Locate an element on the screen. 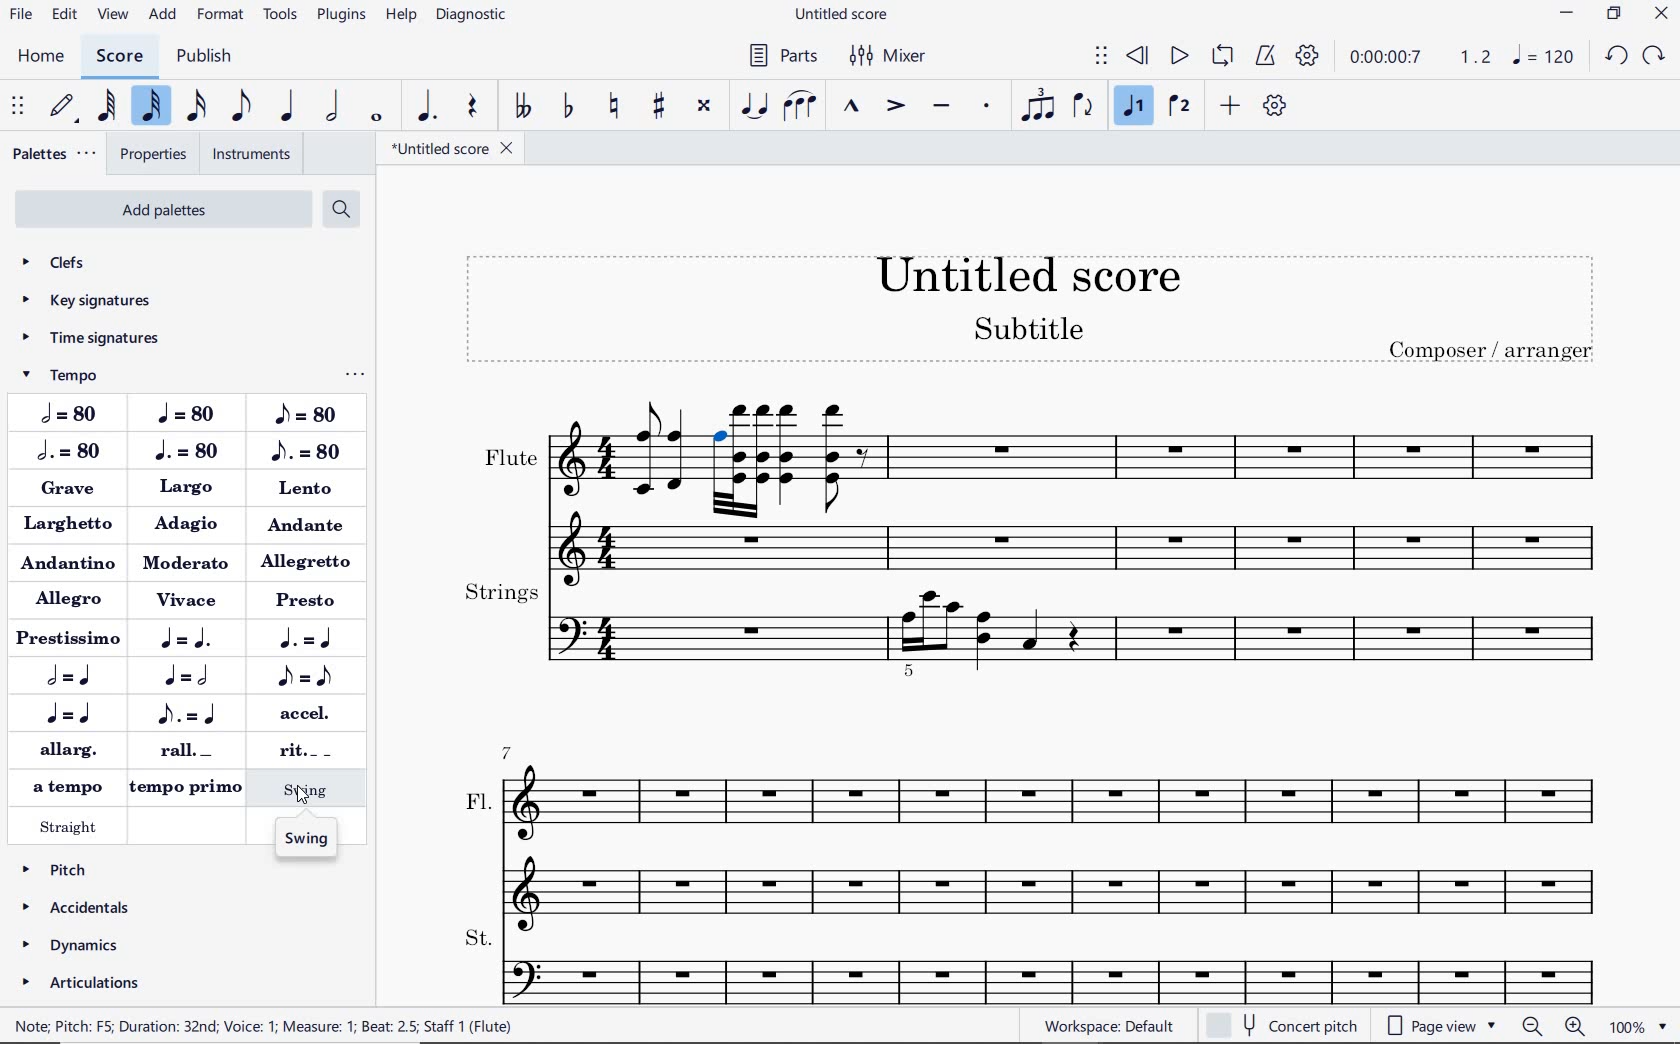 The height and width of the screenshot is (1044, 1680). MIXER is located at coordinates (895, 59).